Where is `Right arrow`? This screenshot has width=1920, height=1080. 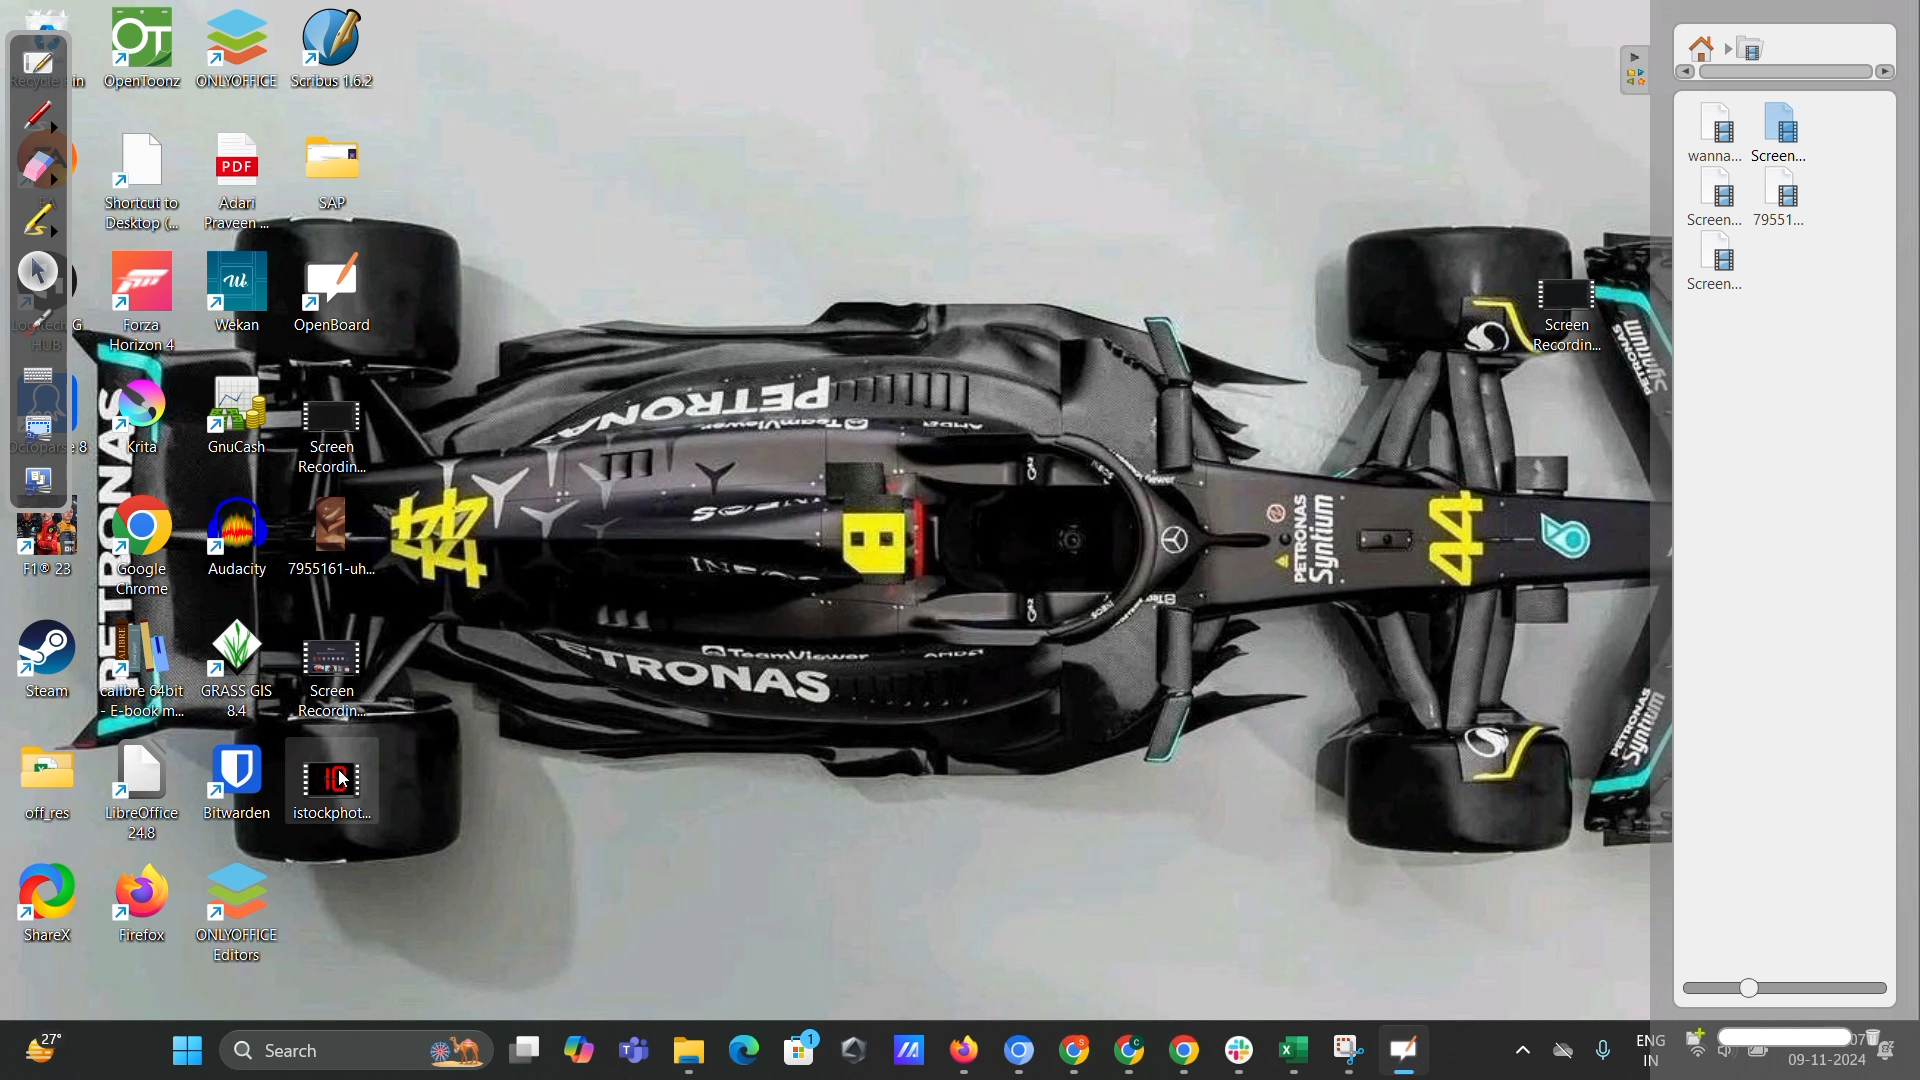
Right arrow is located at coordinates (1891, 73).